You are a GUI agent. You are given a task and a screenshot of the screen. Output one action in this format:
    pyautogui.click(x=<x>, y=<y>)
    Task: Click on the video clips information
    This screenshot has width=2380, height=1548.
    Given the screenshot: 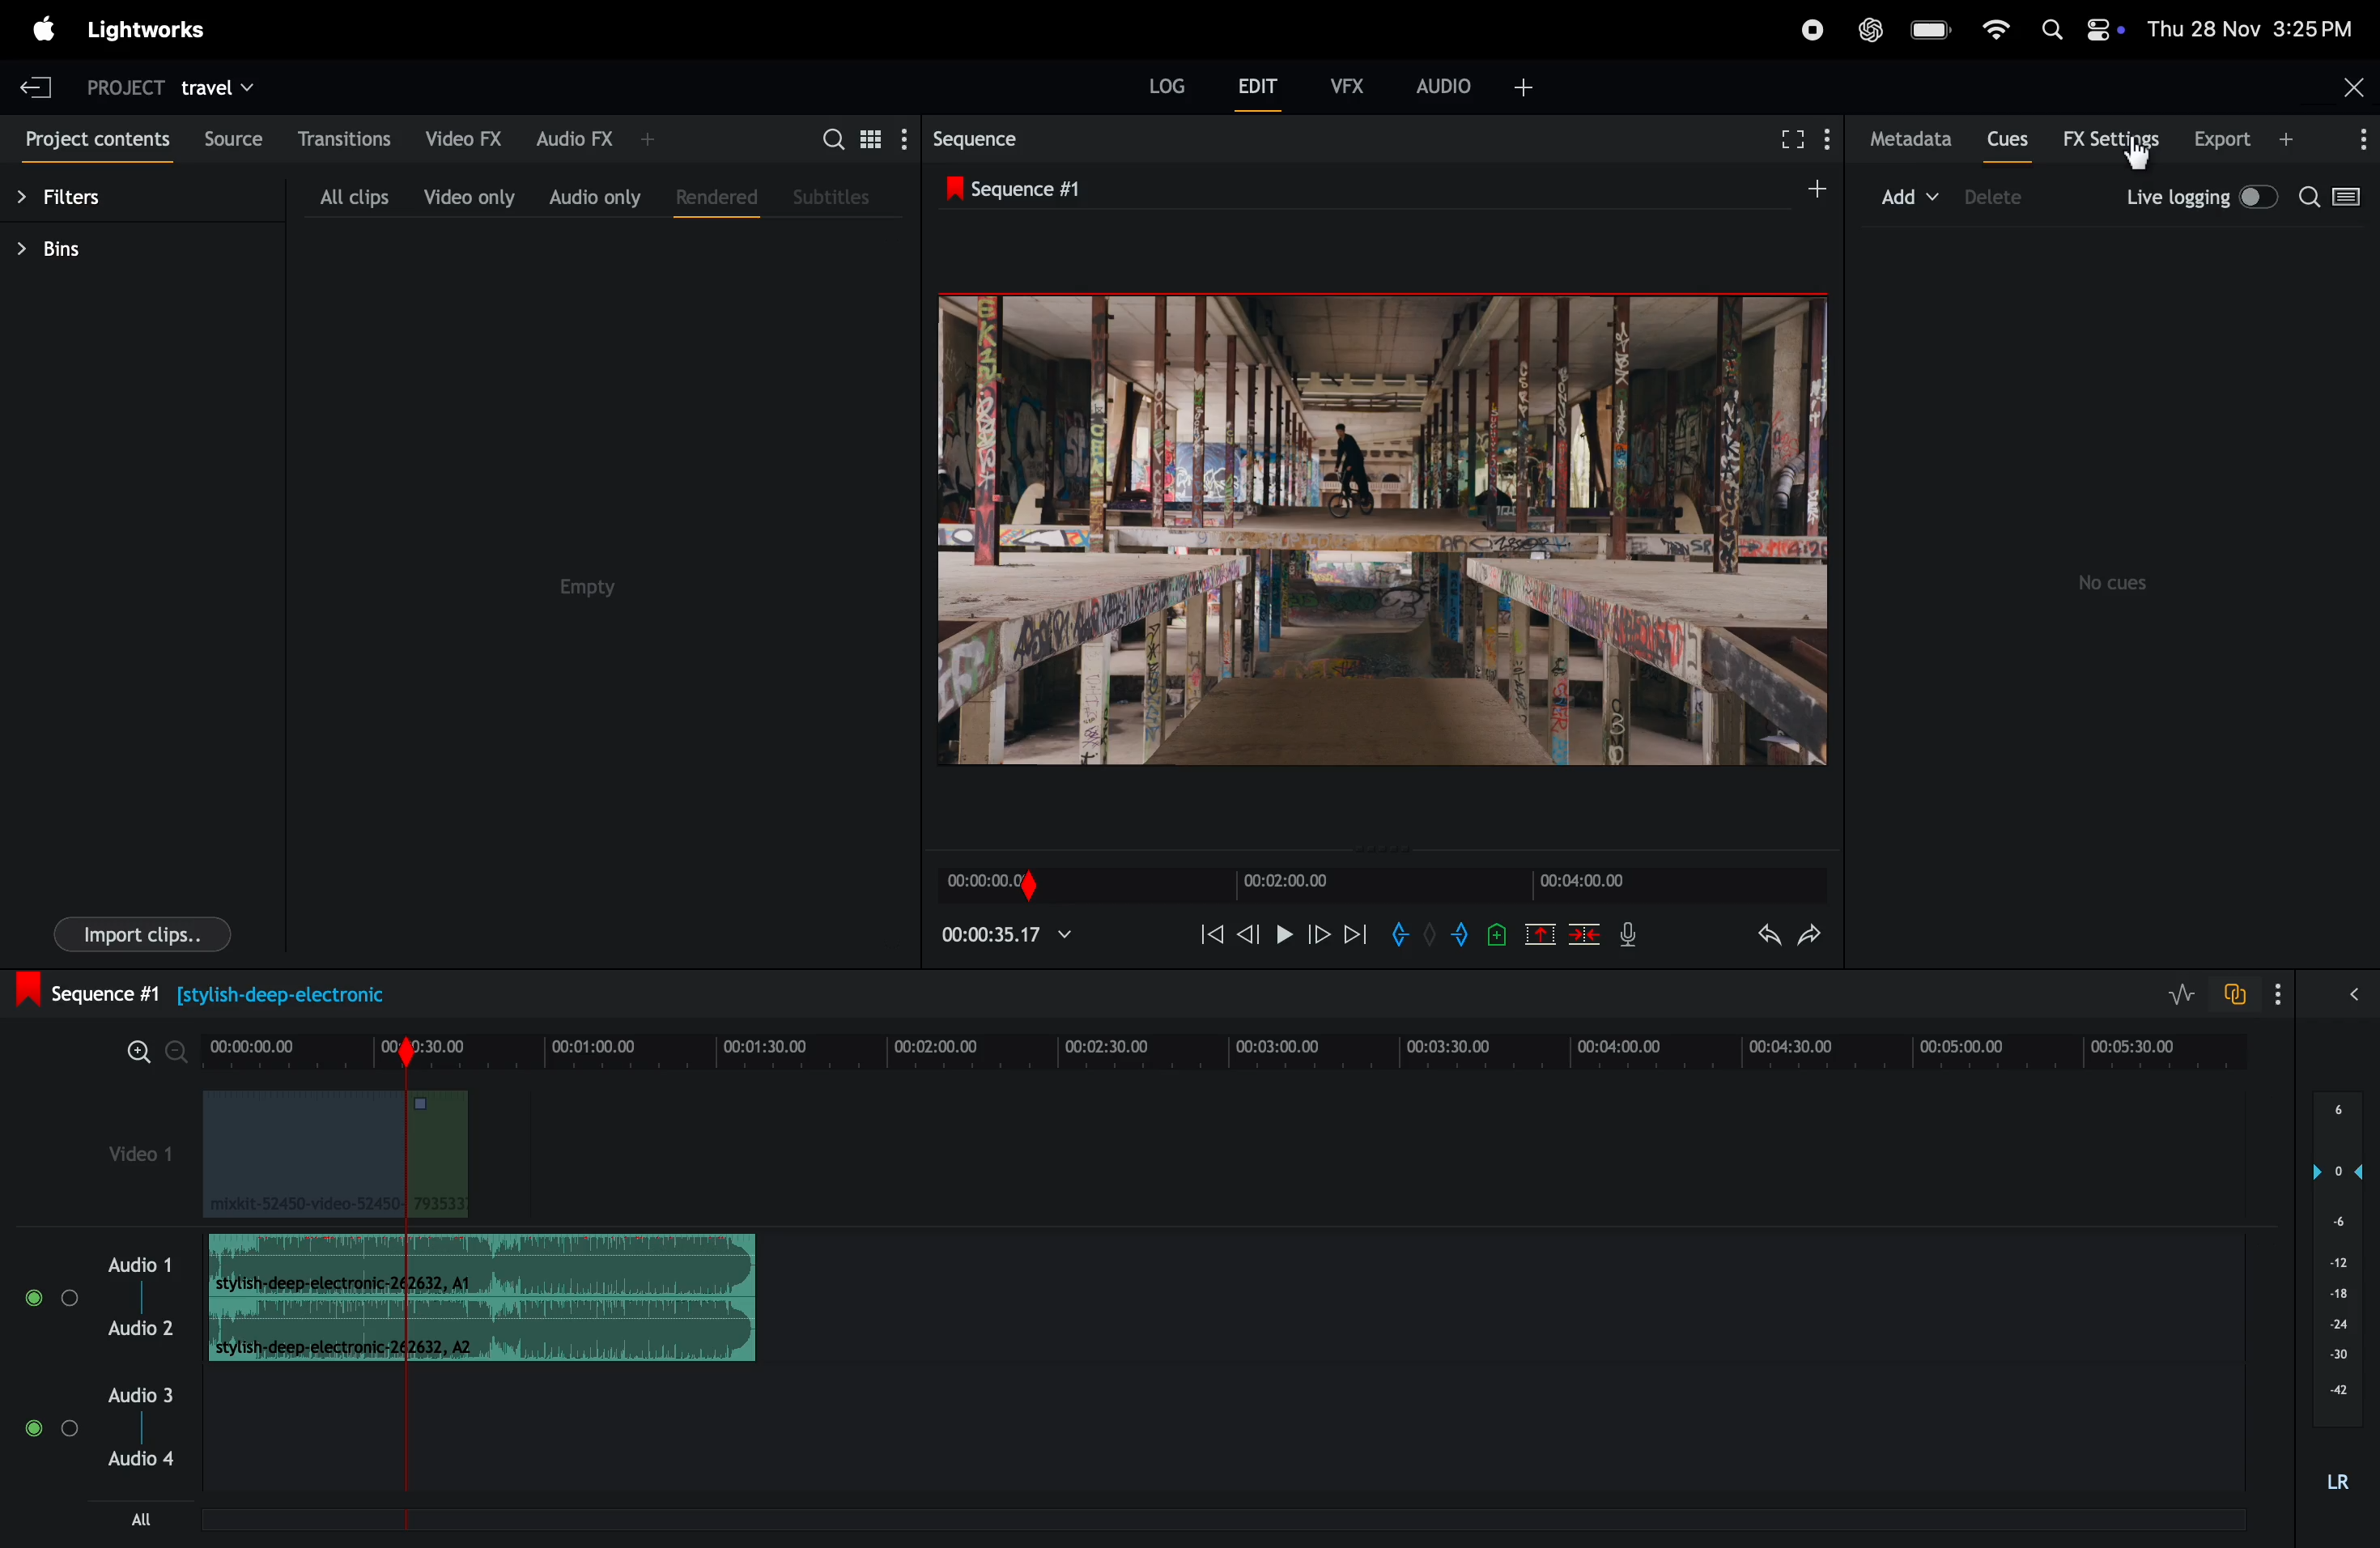 What is the action you would take?
    pyautogui.click(x=341, y=1159)
    